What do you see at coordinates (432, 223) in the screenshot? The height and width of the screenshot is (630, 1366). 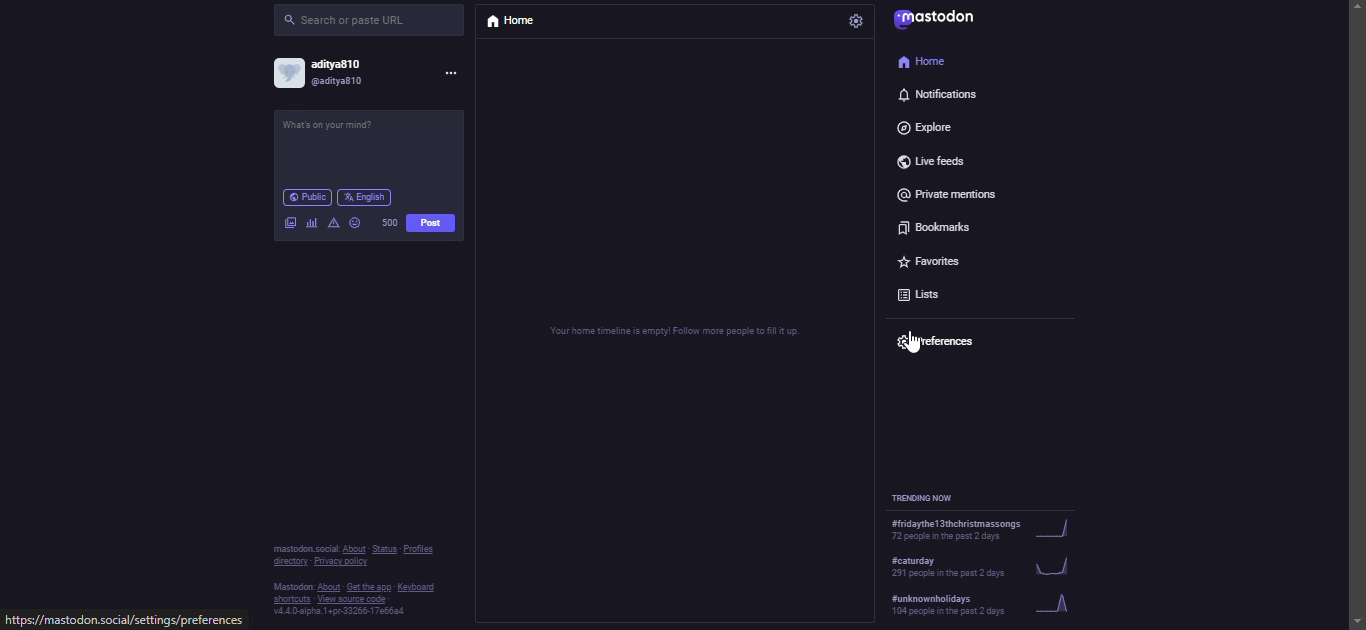 I see `post` at bounding box center [432, 223].